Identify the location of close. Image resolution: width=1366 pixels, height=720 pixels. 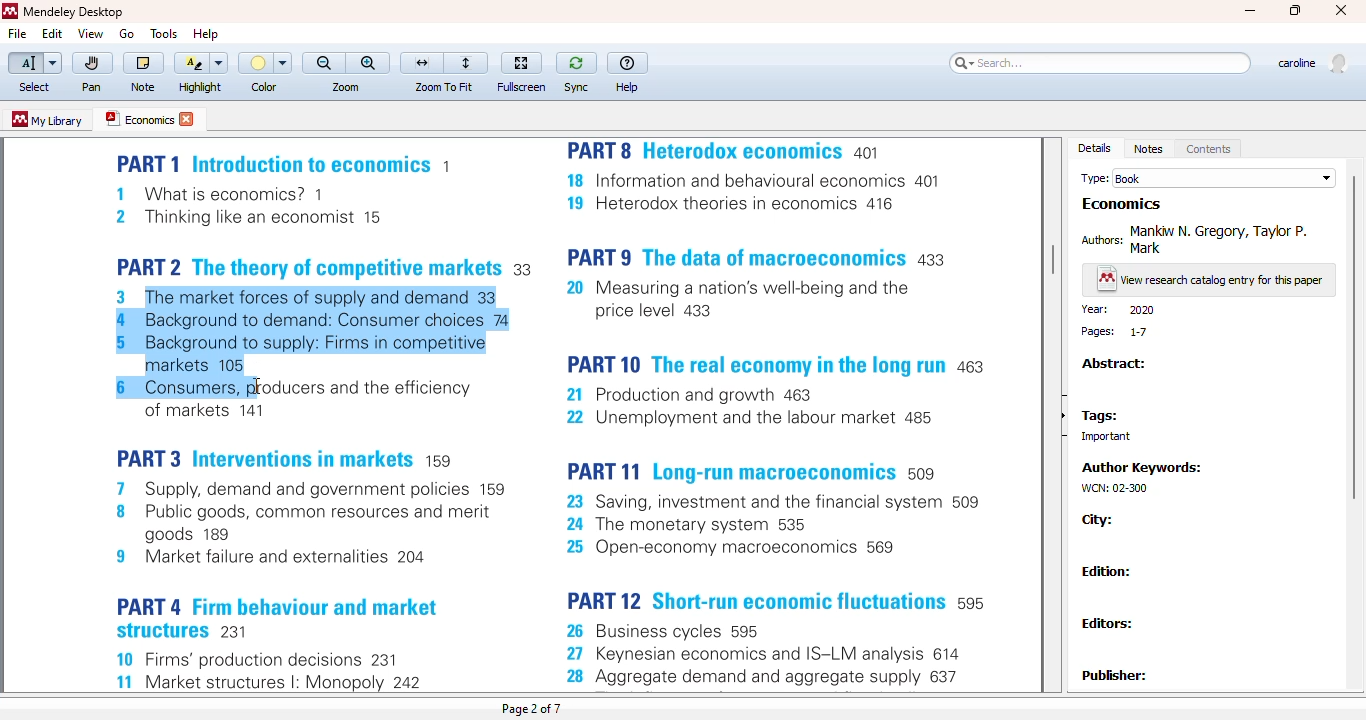
(1341, 10).